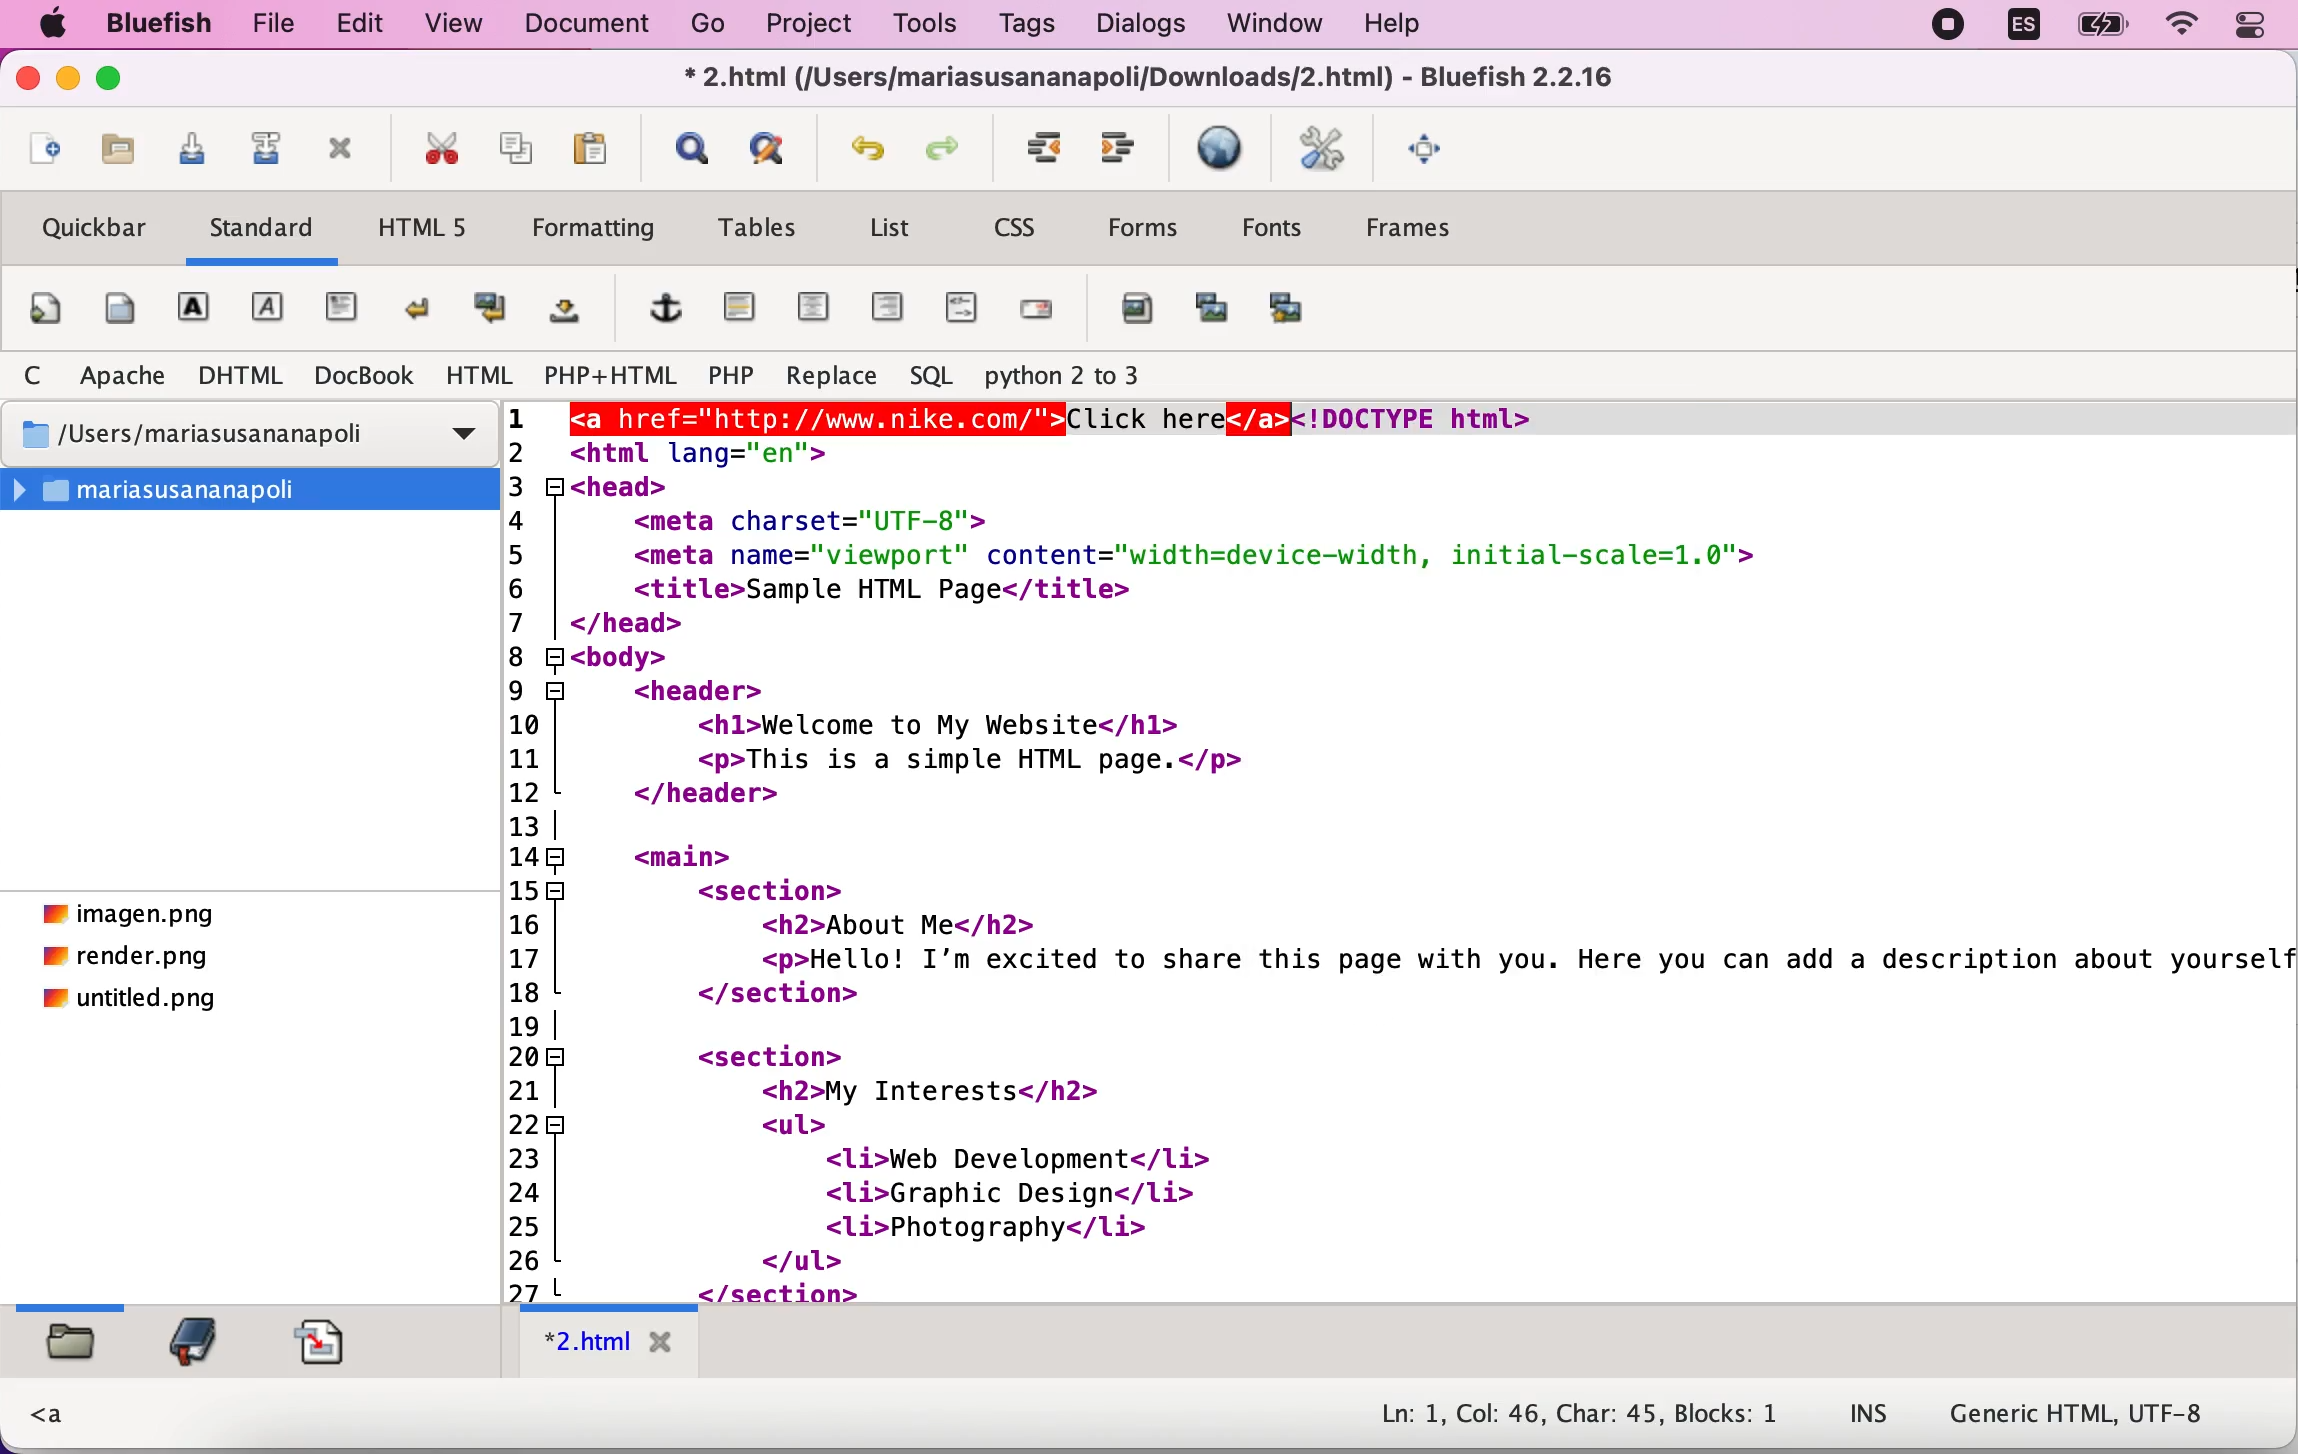 This screenshot has width=2298, height=1454. Describe the element at coordinates (1041, 319) in the screenshot. I see `email` at that location.